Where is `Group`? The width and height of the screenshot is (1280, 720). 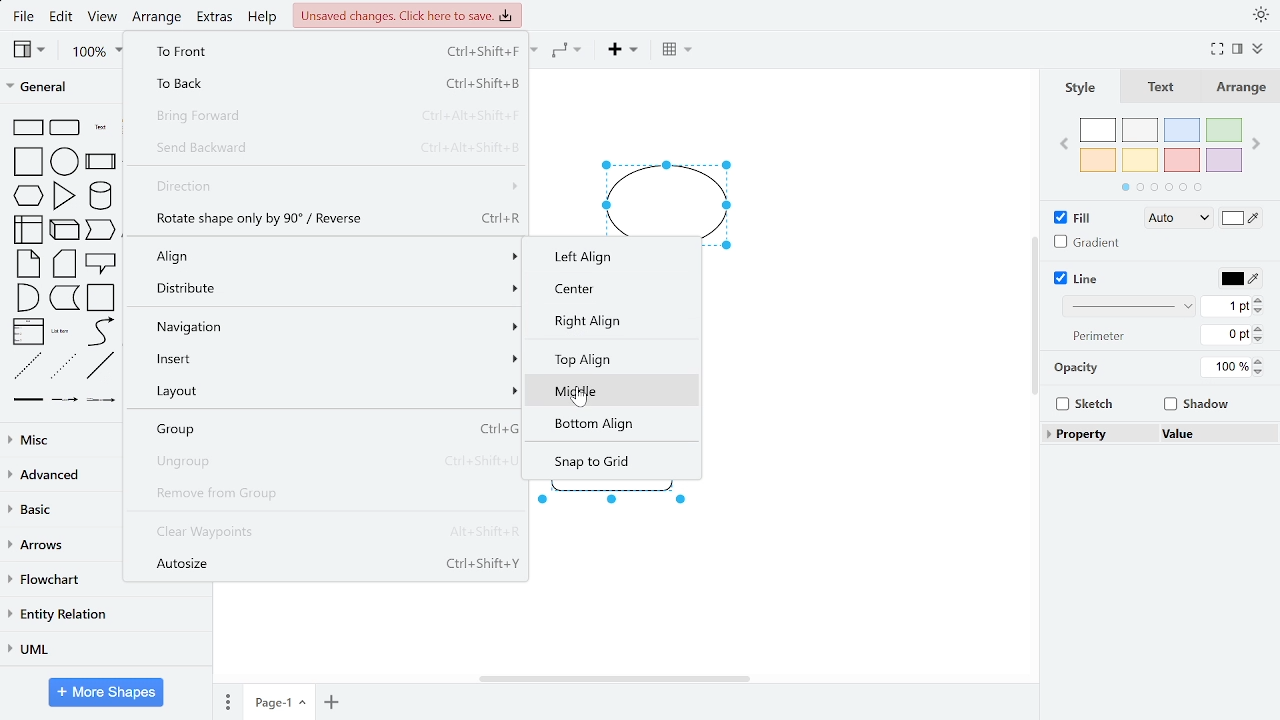 Group is located at coordinates (326, 430).